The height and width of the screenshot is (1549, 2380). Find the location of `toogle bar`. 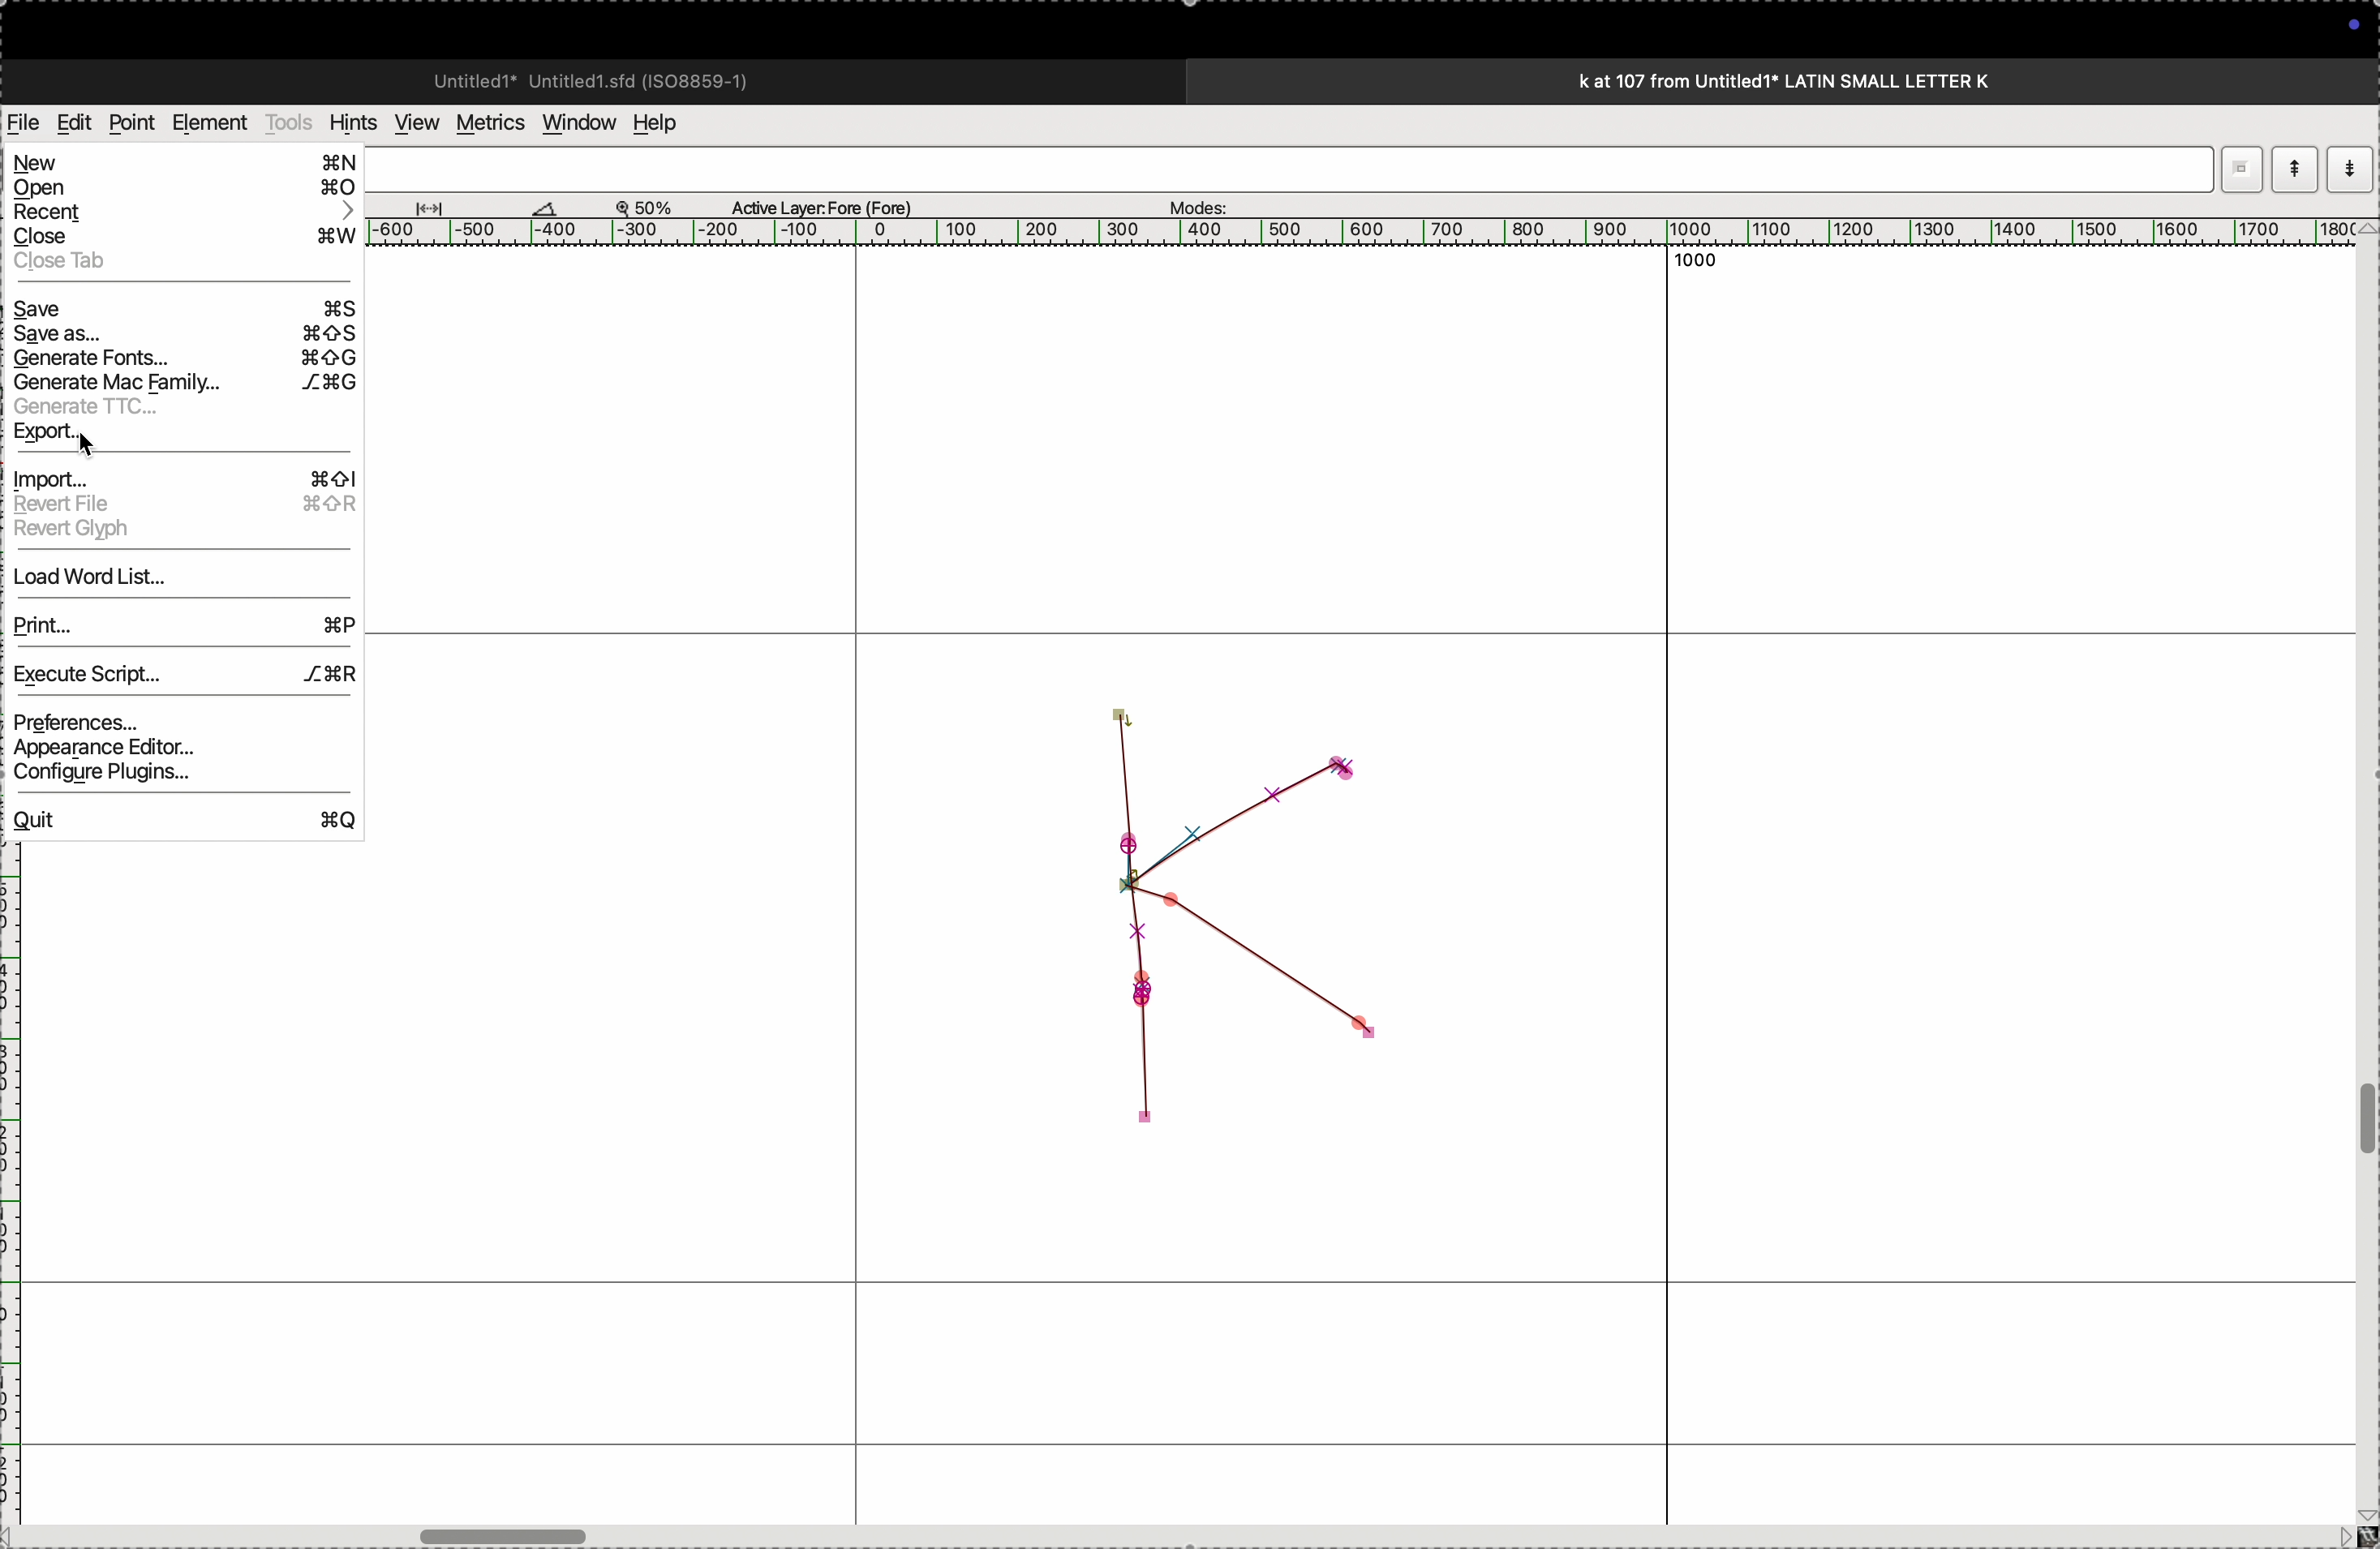

toogle bar is located at coordinates (506, 1531).